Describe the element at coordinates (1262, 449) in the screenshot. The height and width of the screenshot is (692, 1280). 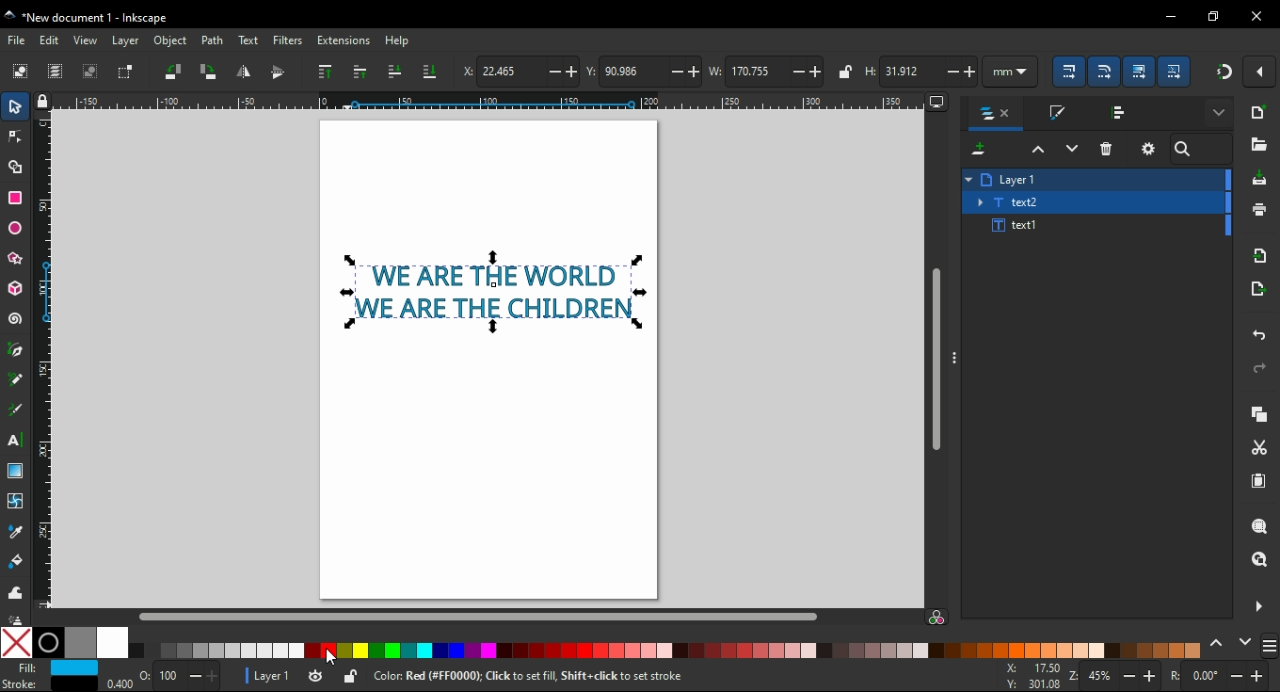
I see `cut` at that location.